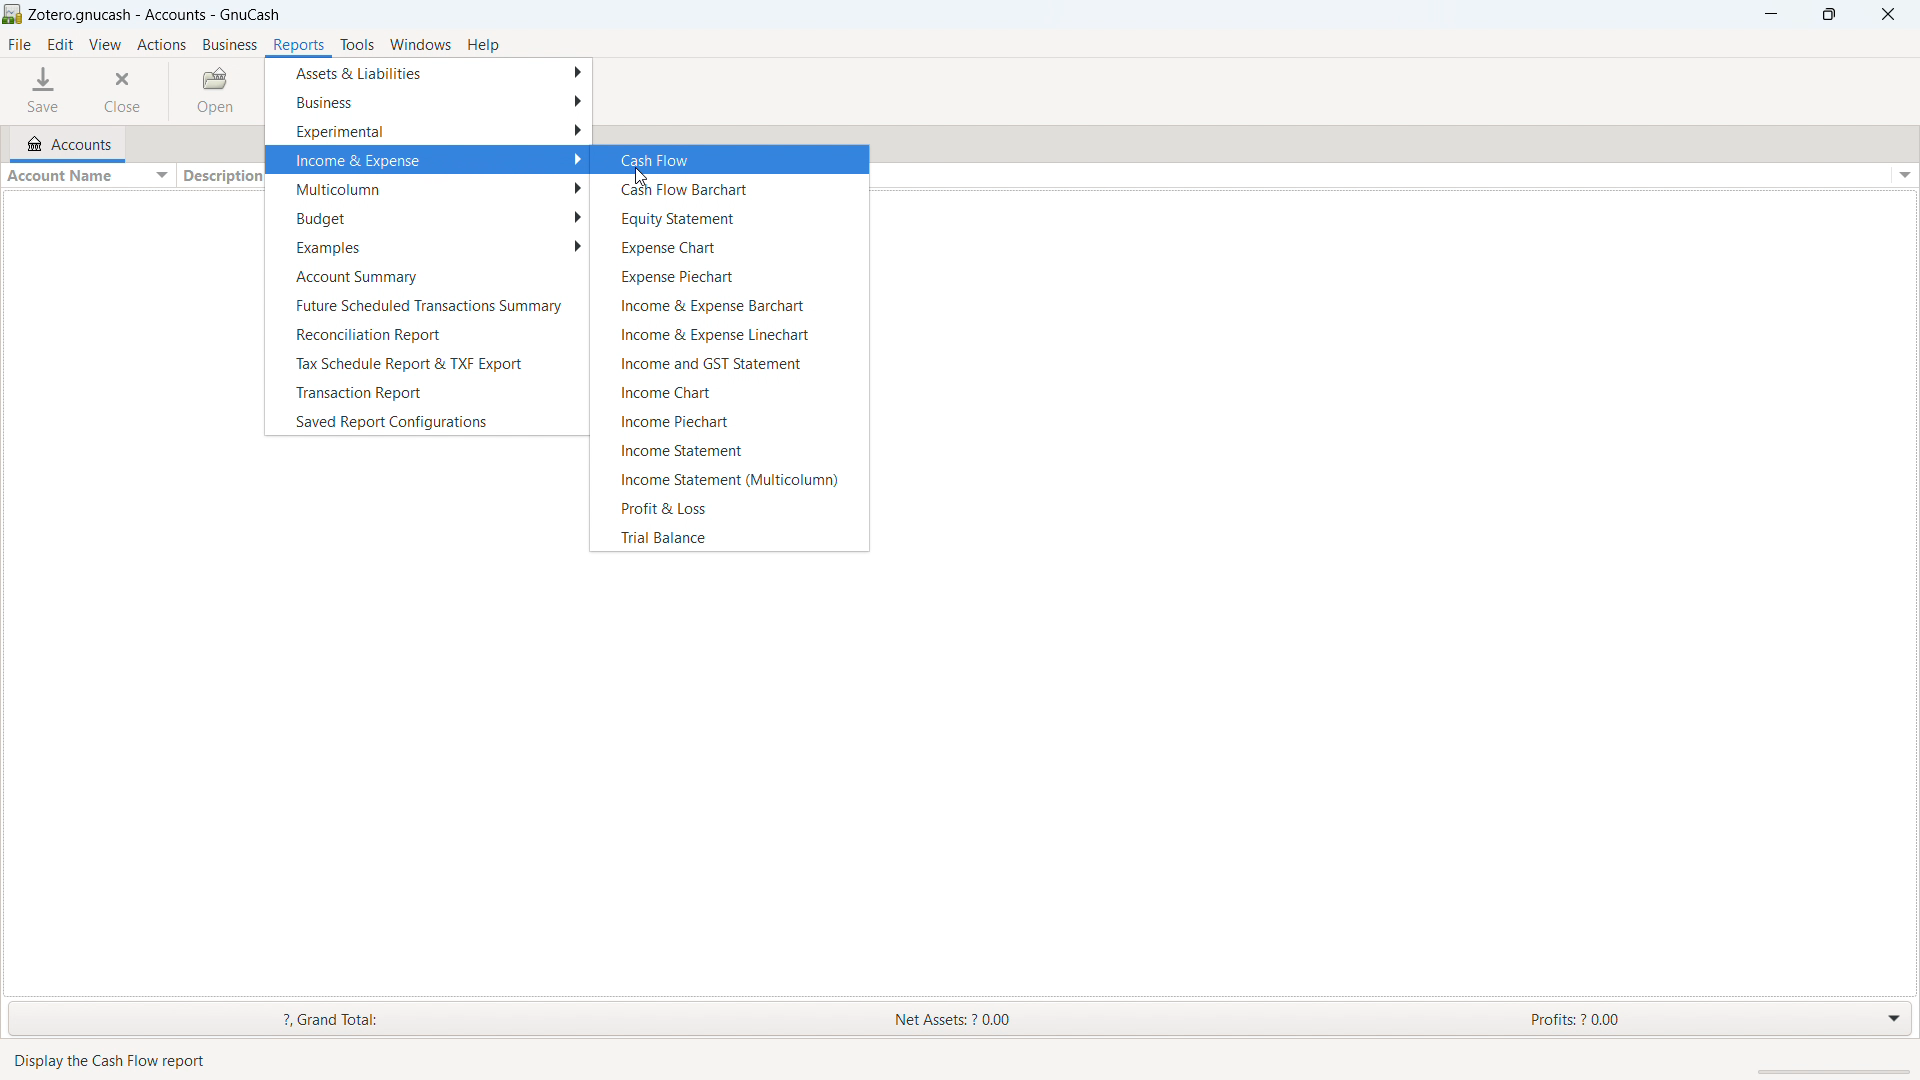 The image size is (1920, 1080). I want to click on cursor, so click(640, 177).